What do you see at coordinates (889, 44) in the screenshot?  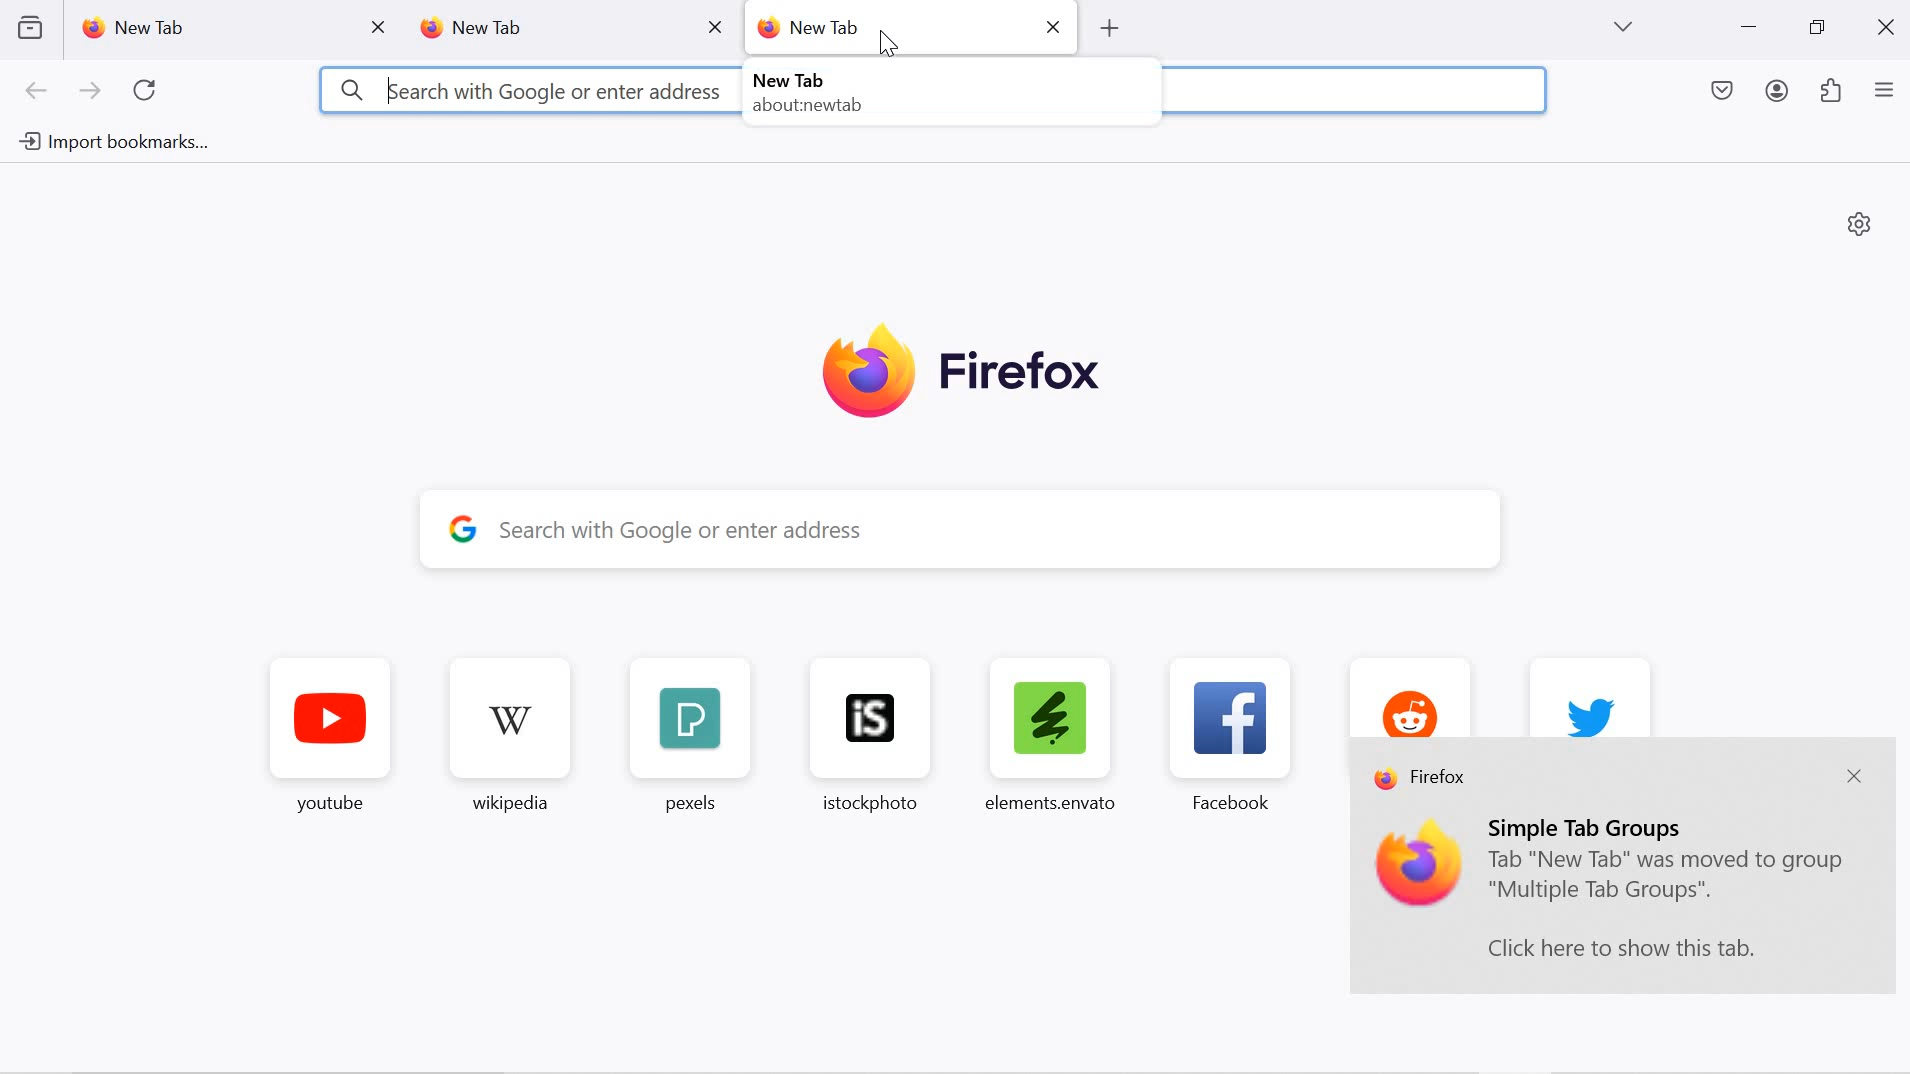 I see `cursor` at bounding box center [889, 44].